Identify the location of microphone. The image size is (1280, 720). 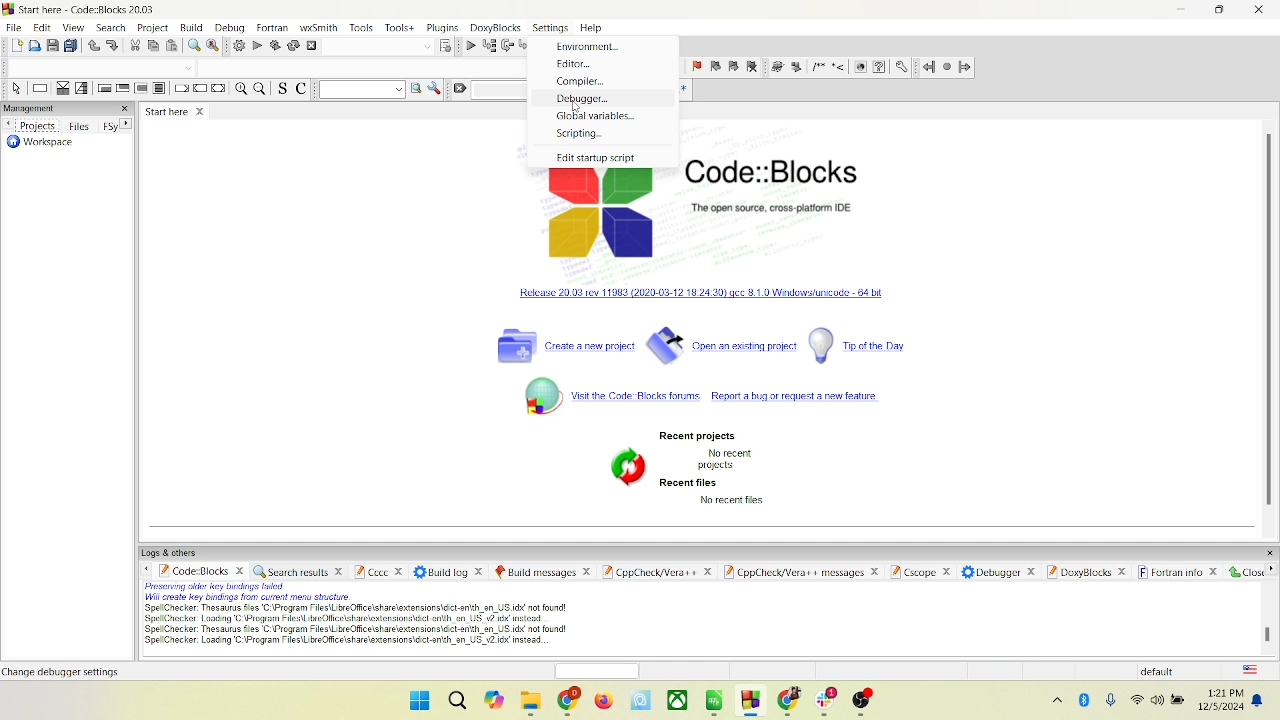
(1113, 703).